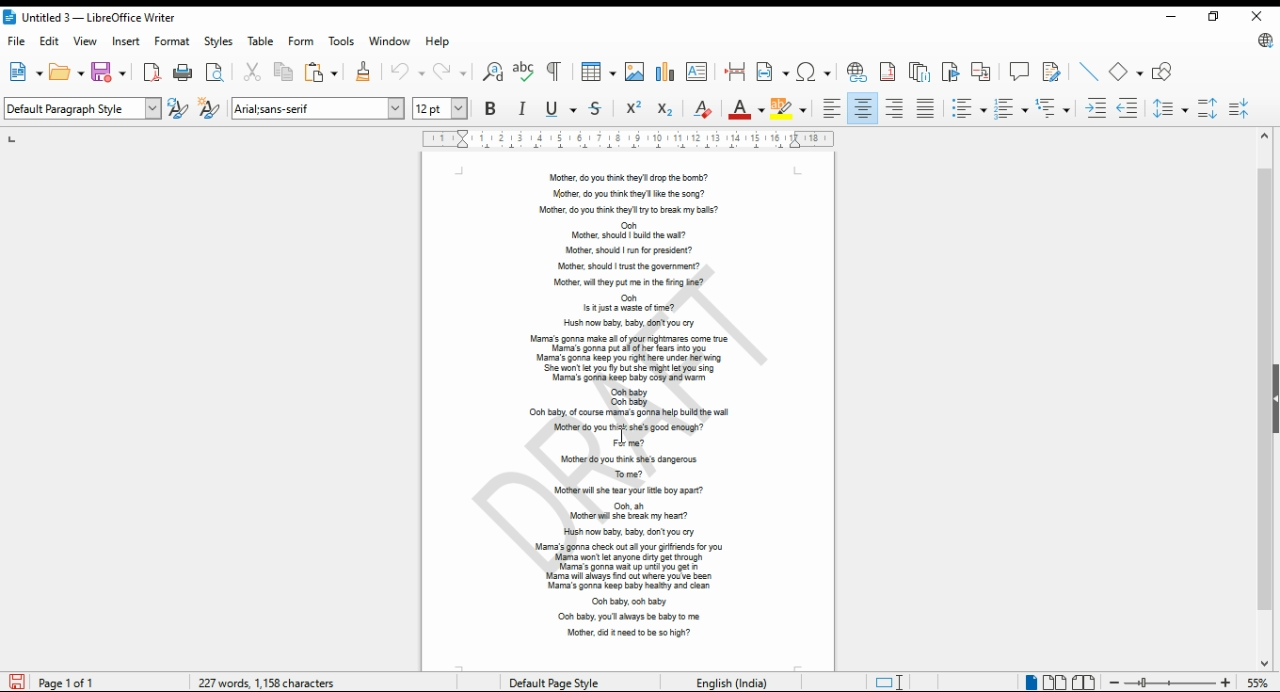 The width and height of the screenshot is (1280, 692). What do you see at coordinates (408, 72) in the screenshot?
I see `undo` at bounding box center [408, 72].